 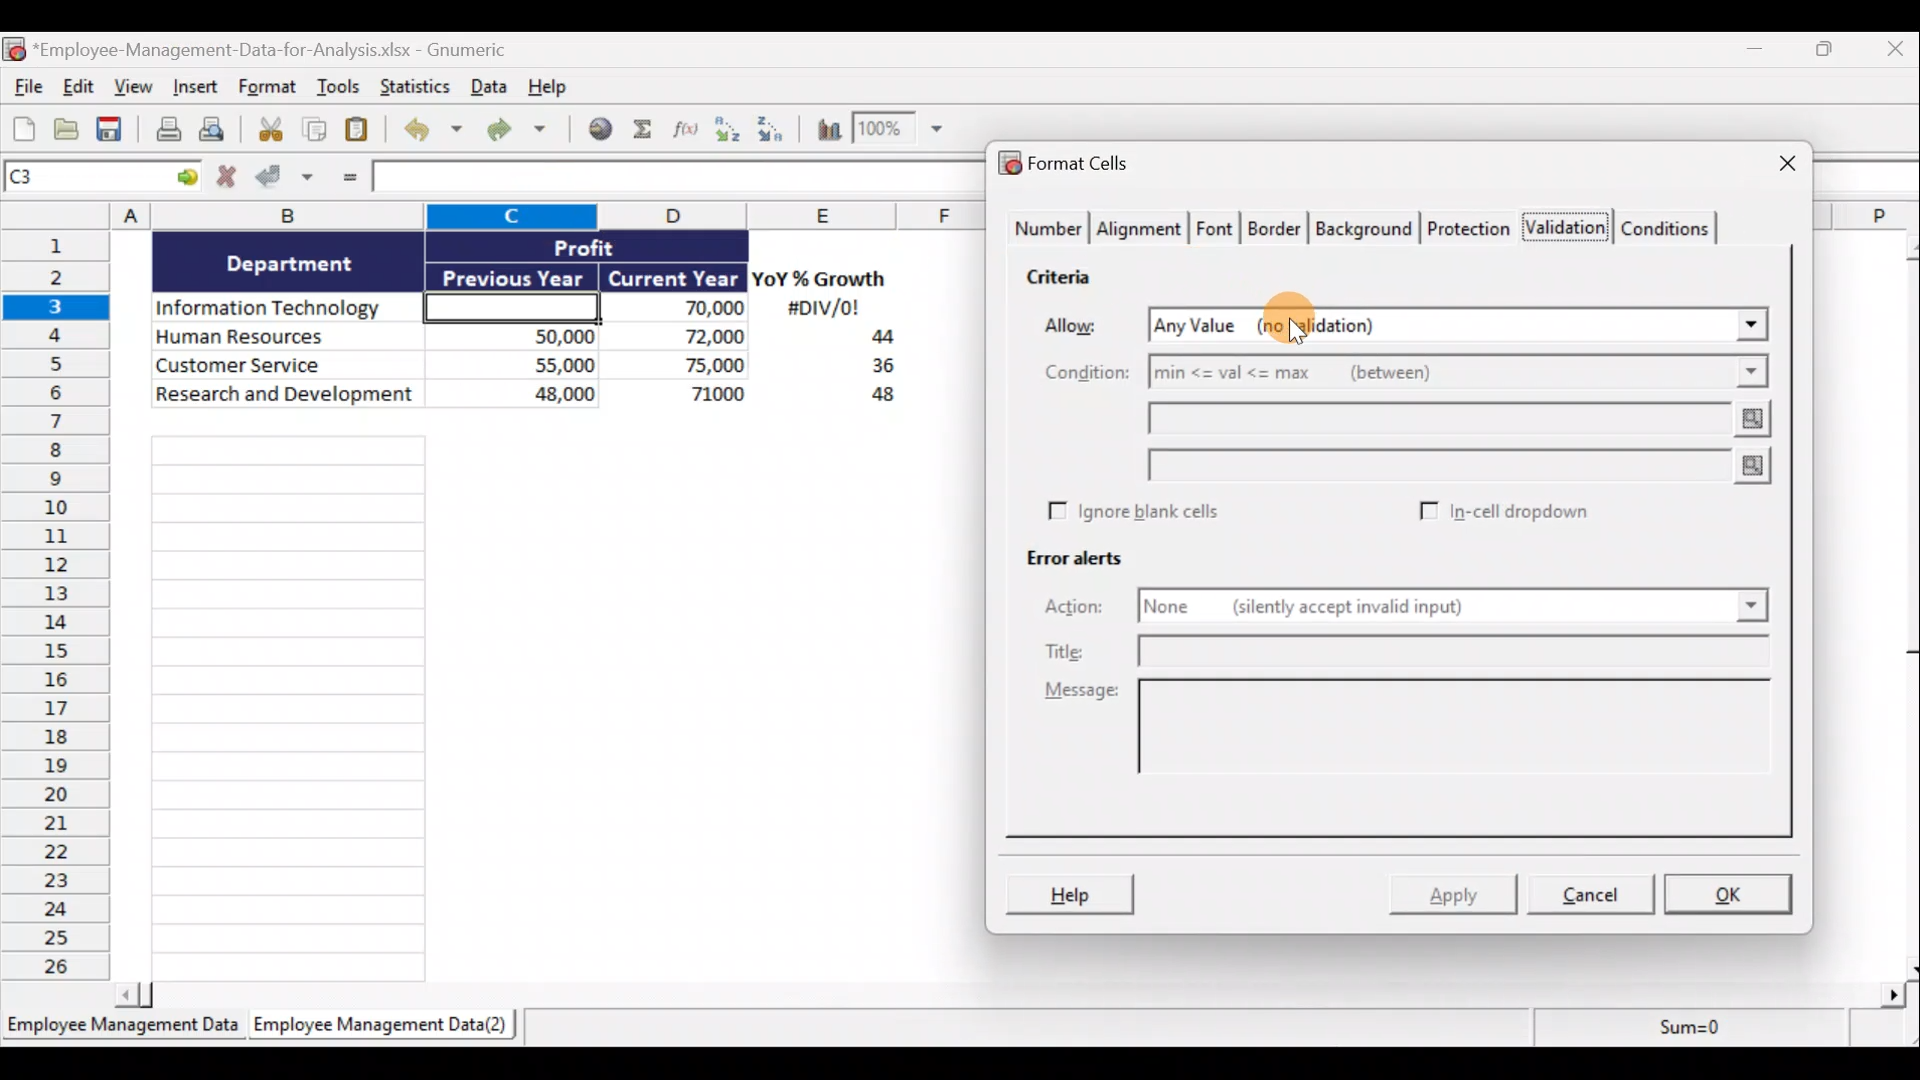 What do you see at coordinates (1730, 892) in the screenshot?
I see `OK` at bounding box center [1730, 892].